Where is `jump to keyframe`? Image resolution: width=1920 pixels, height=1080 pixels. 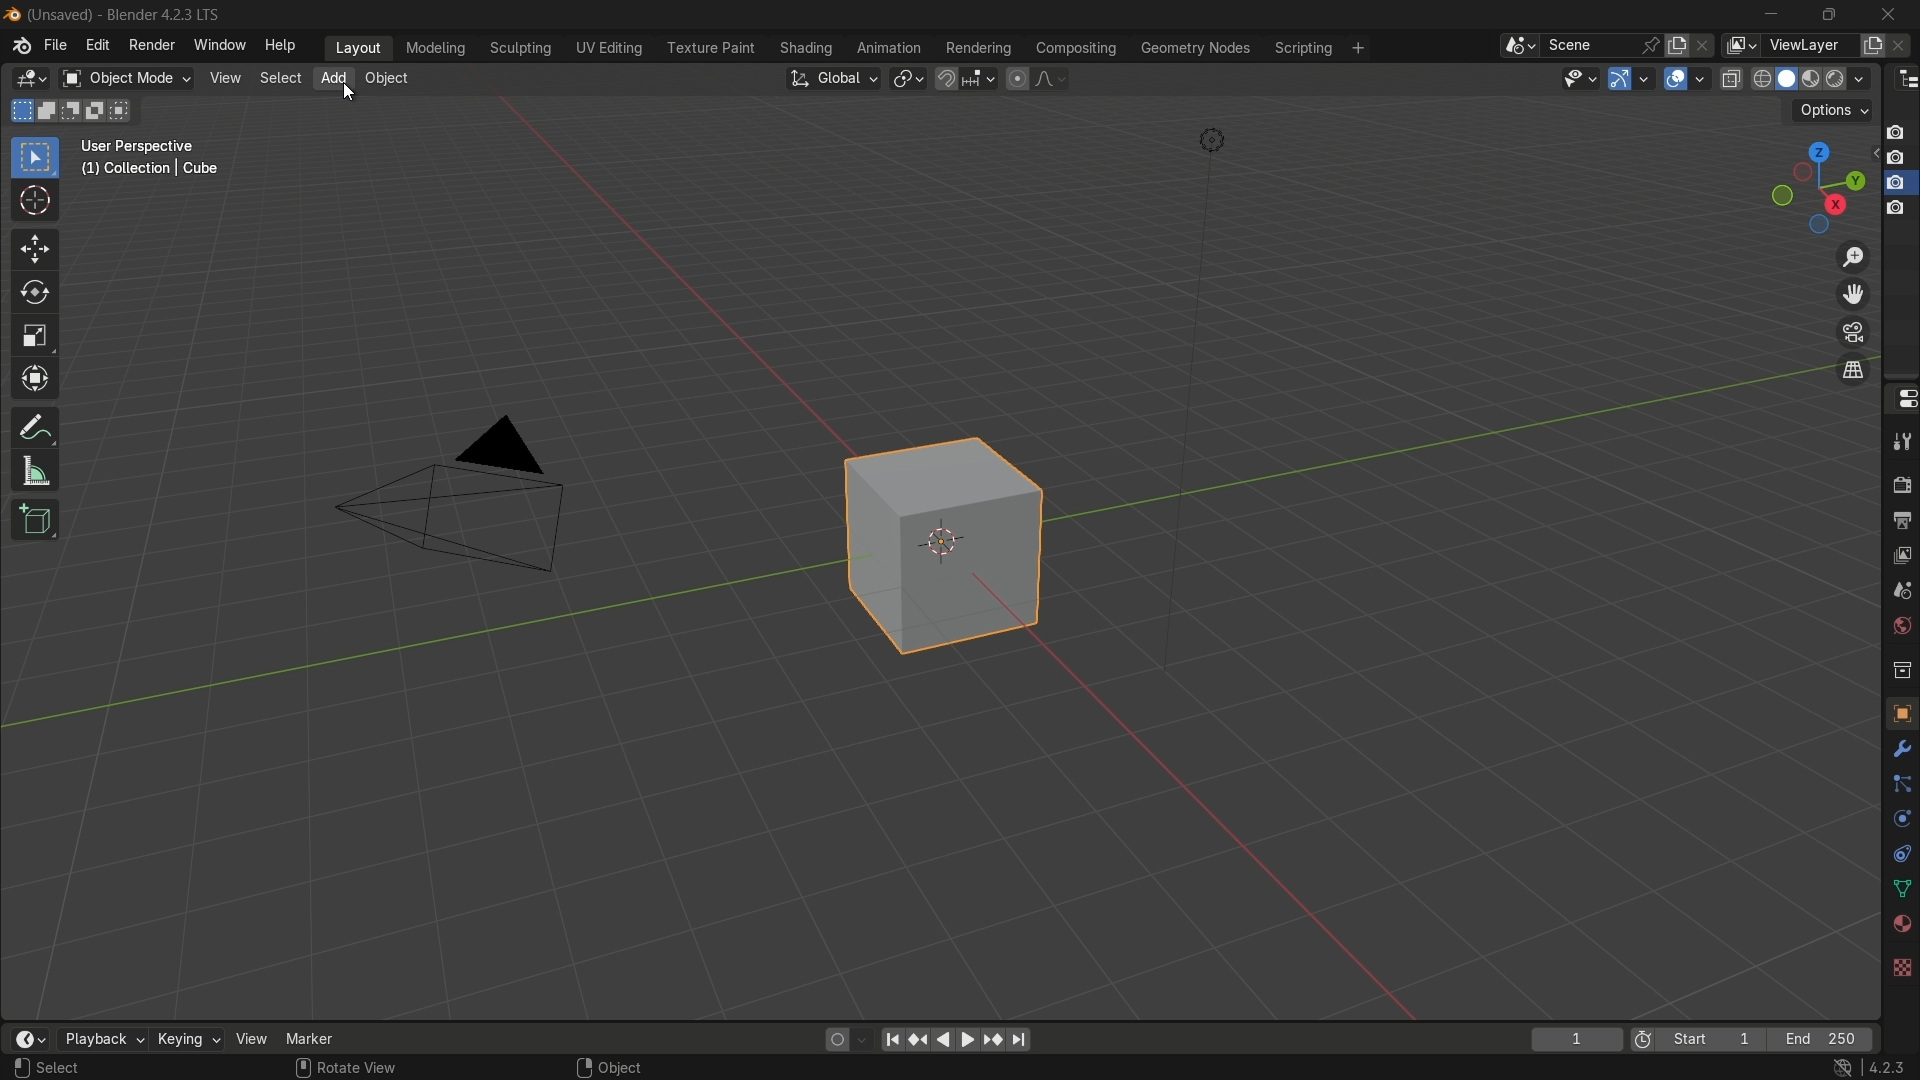
jump to keyframe is located at coordinates (996, 1041).